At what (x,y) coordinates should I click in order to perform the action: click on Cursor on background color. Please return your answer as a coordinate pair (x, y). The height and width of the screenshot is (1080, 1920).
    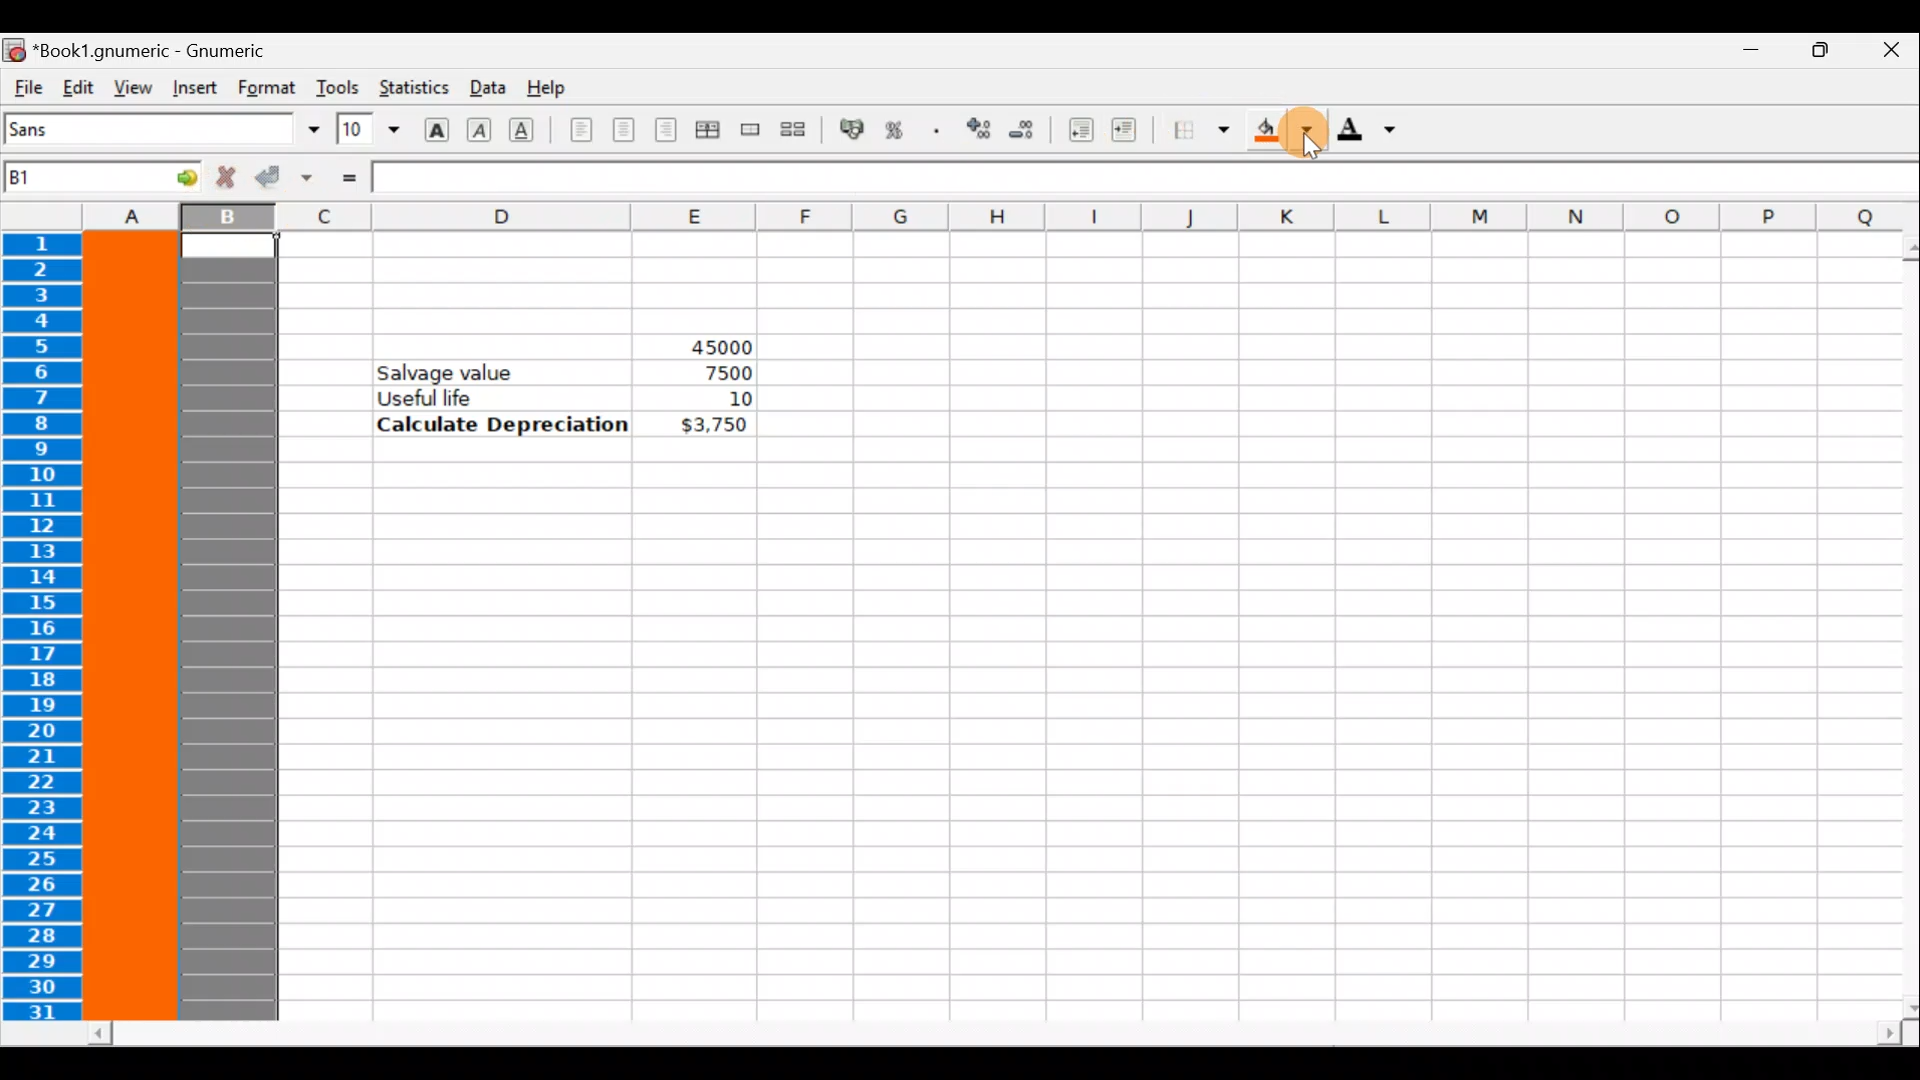
    Looking at the image, I should click on (1308, 130).